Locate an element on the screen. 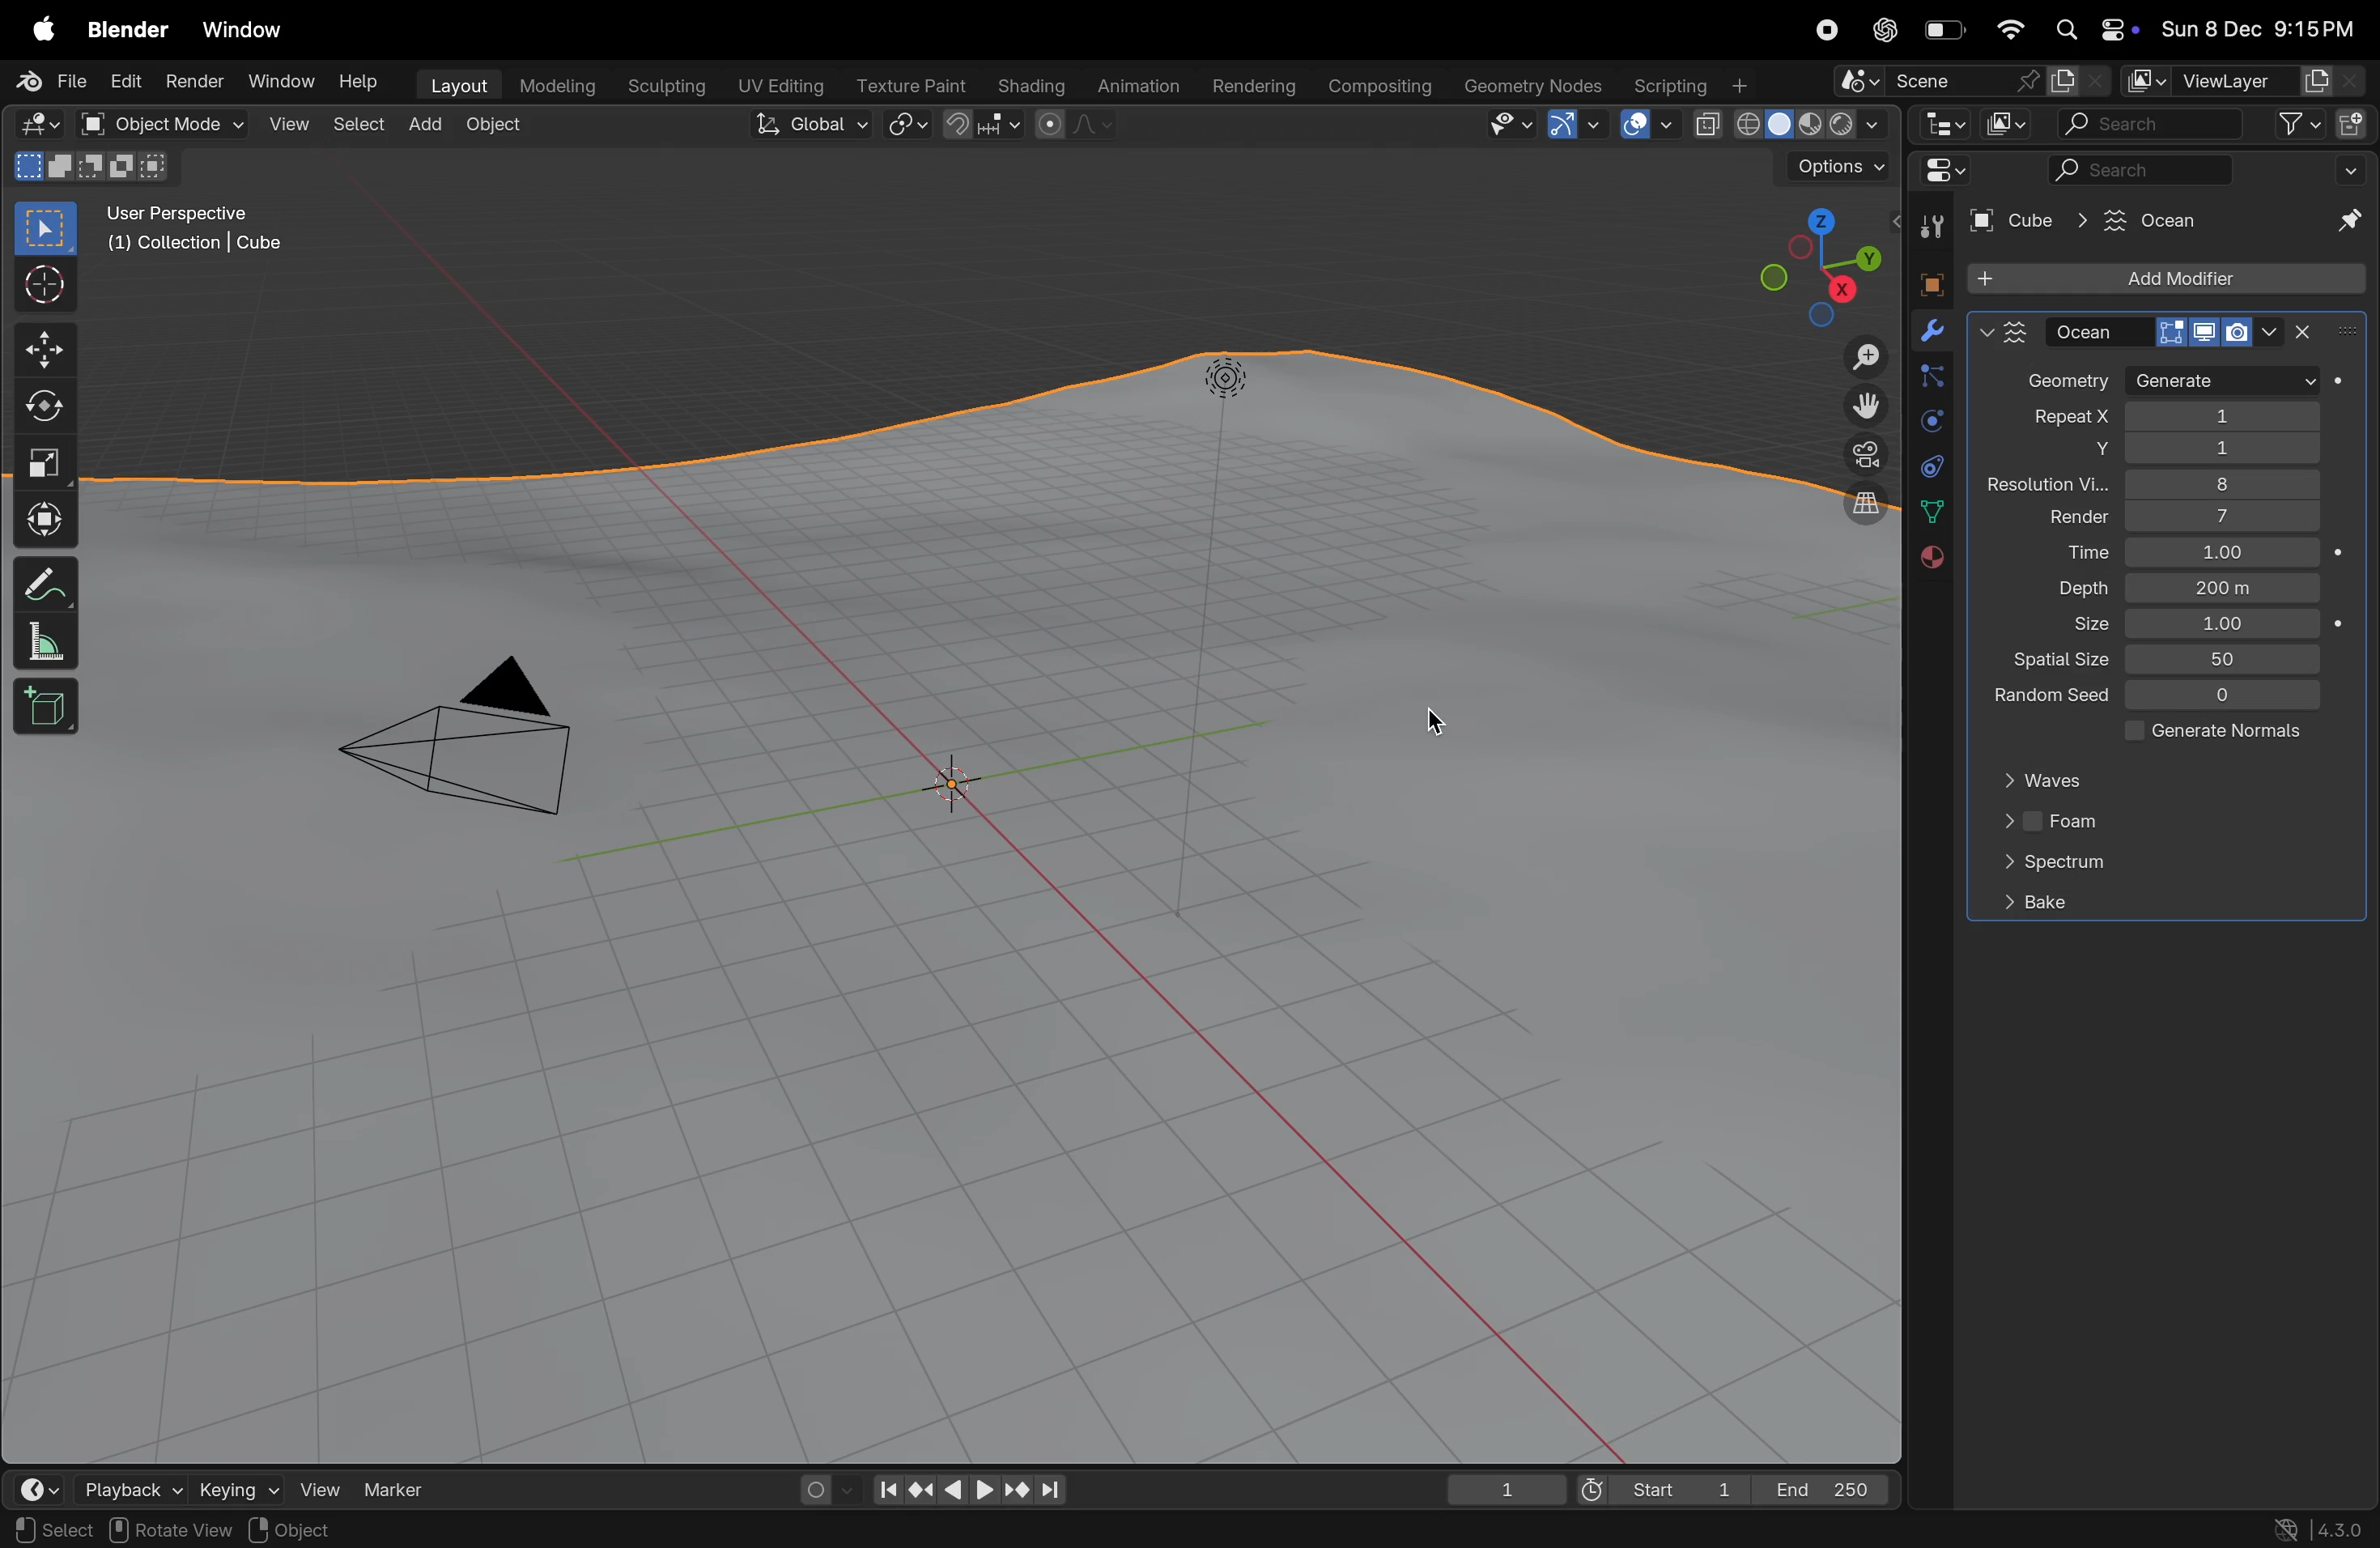 This screenshot has width=2380, height=1548. y is located at coordinates (2070, 452).